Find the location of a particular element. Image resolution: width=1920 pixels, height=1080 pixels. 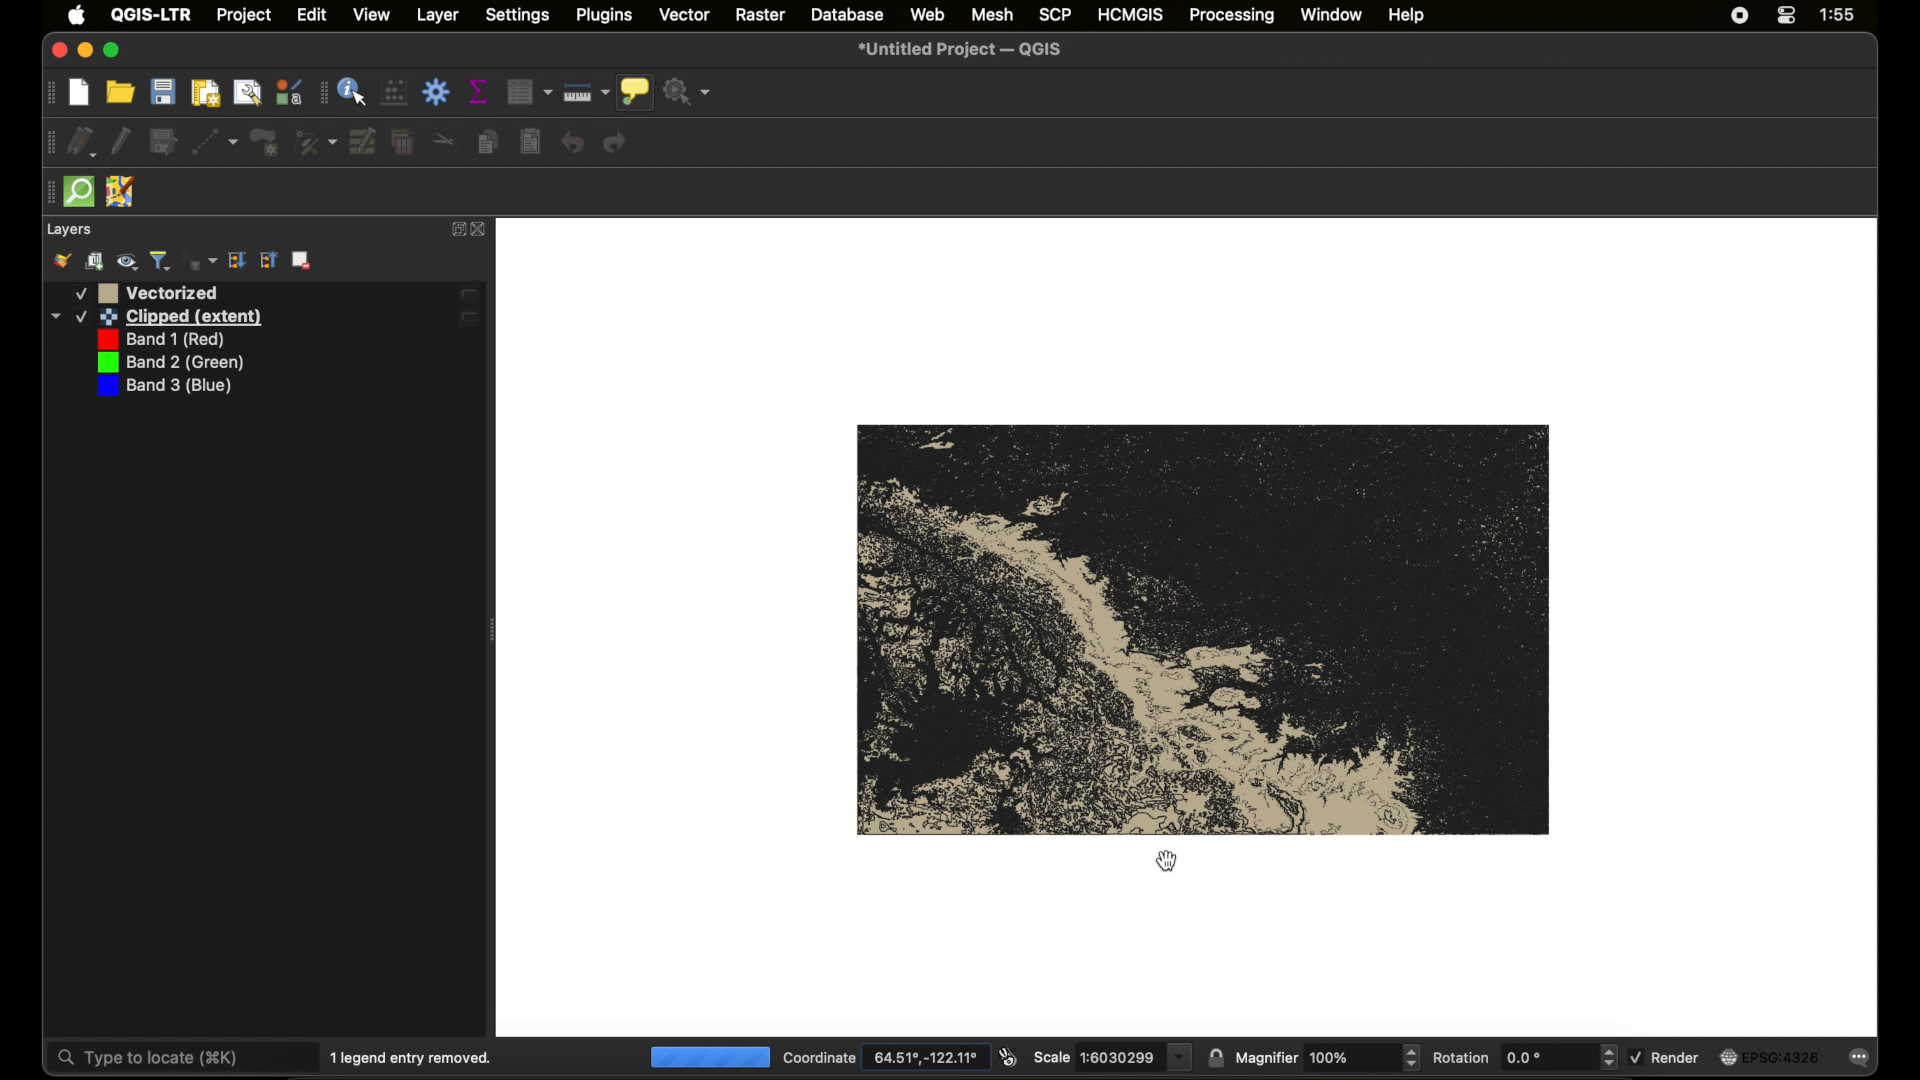

no action selected is located at coordinates (689, 92).